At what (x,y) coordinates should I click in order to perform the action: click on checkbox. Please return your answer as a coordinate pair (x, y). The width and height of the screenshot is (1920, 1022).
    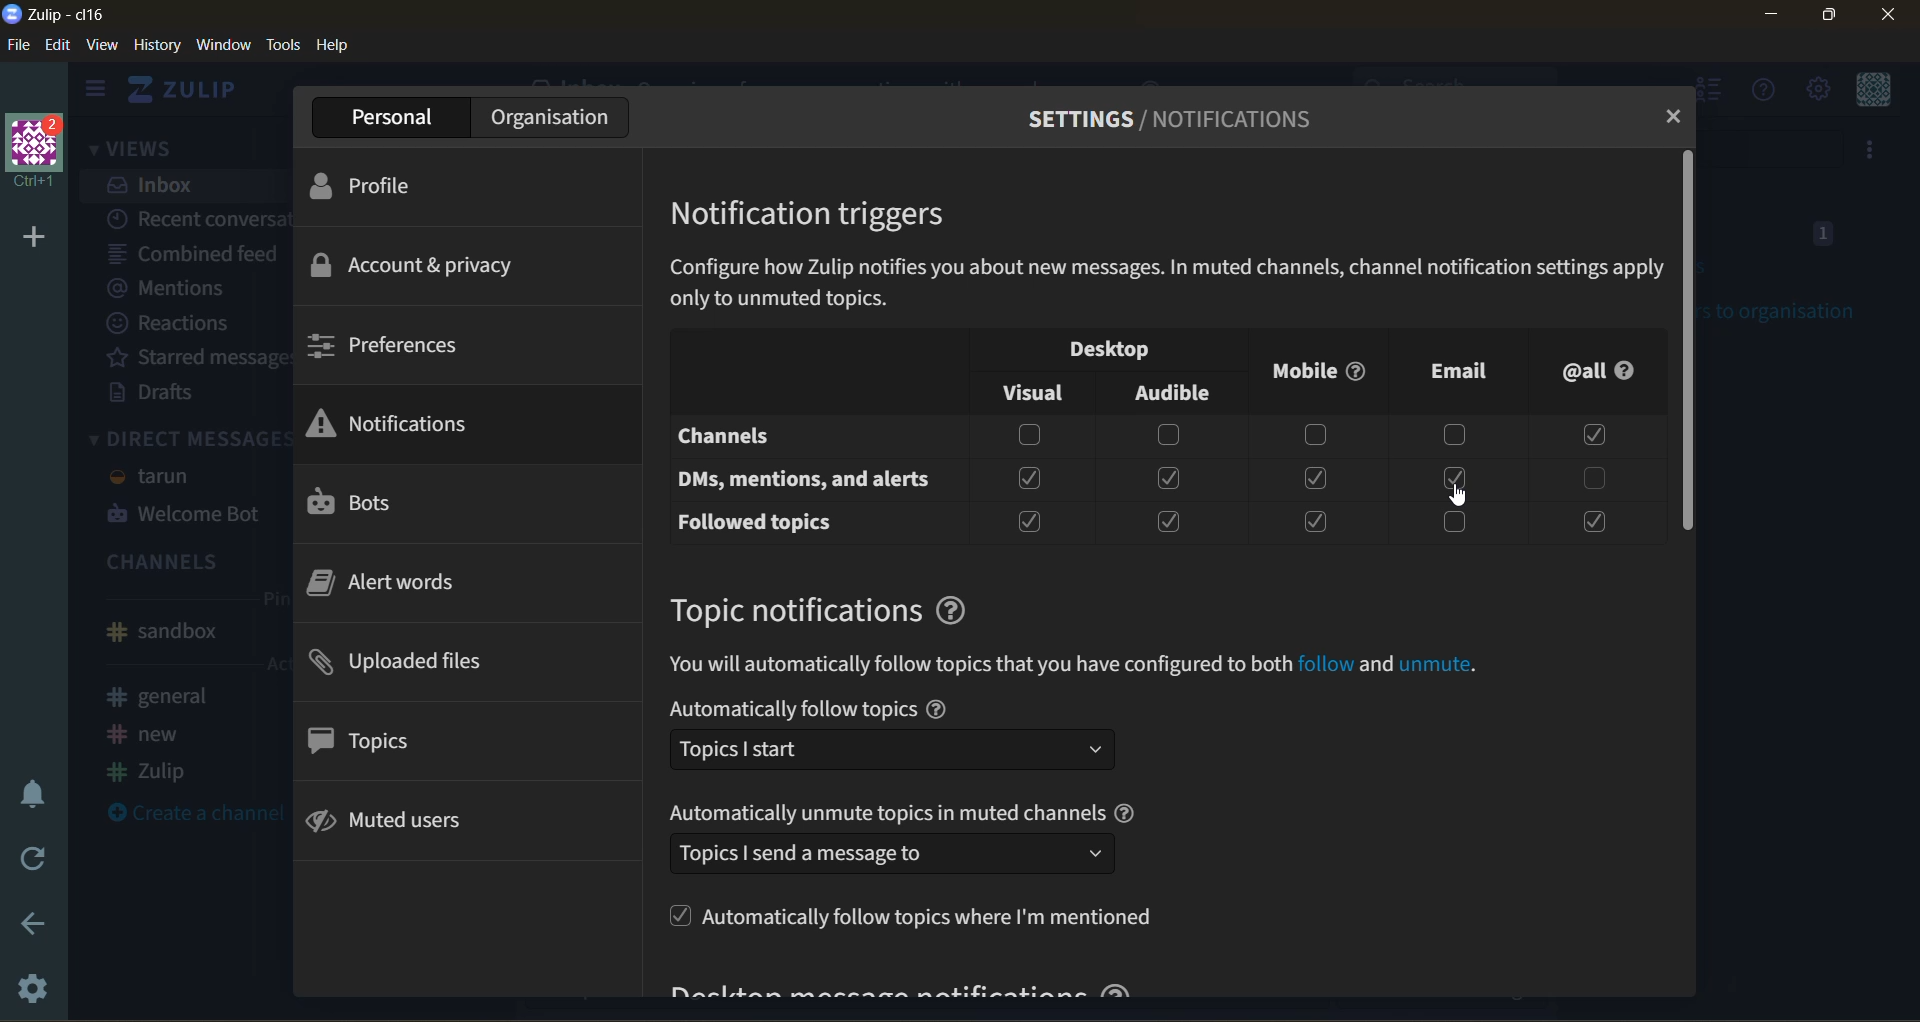
    Looking at the image, I should click on (1030, 477).